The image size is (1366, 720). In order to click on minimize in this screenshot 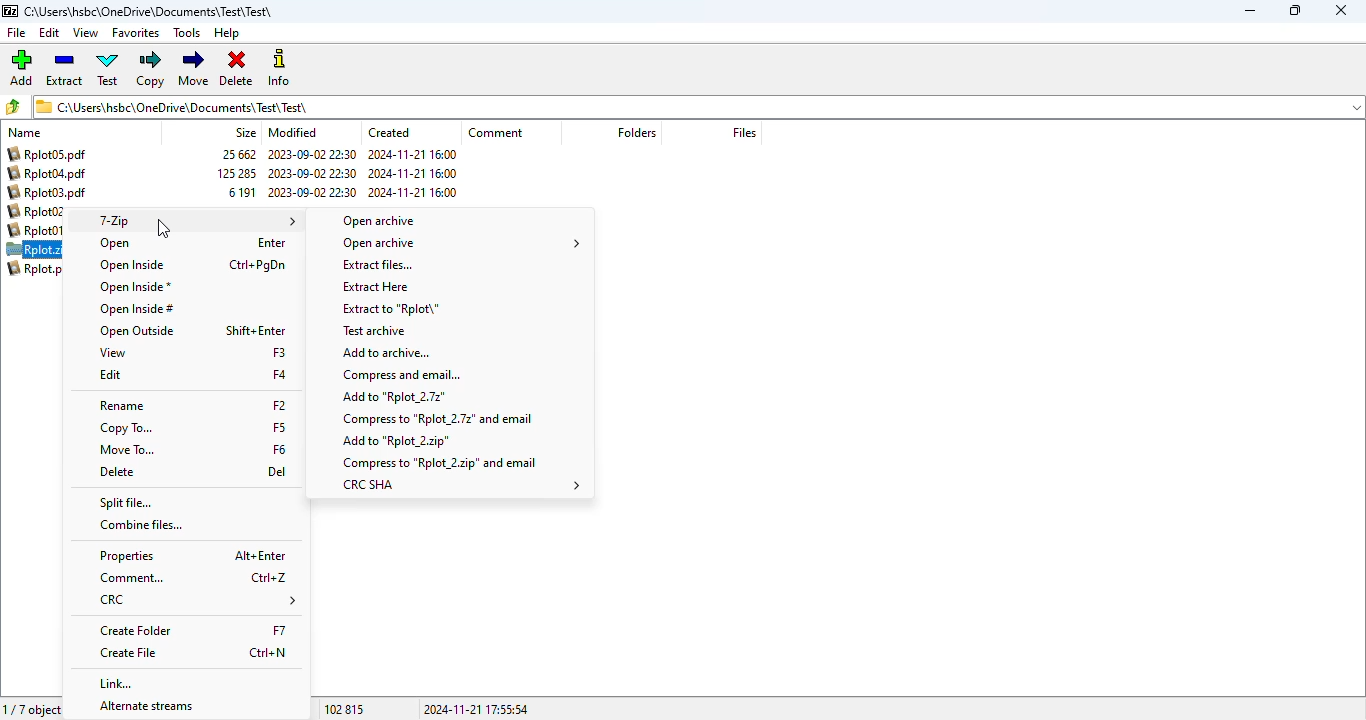, I will do `click(1250, 11)`.